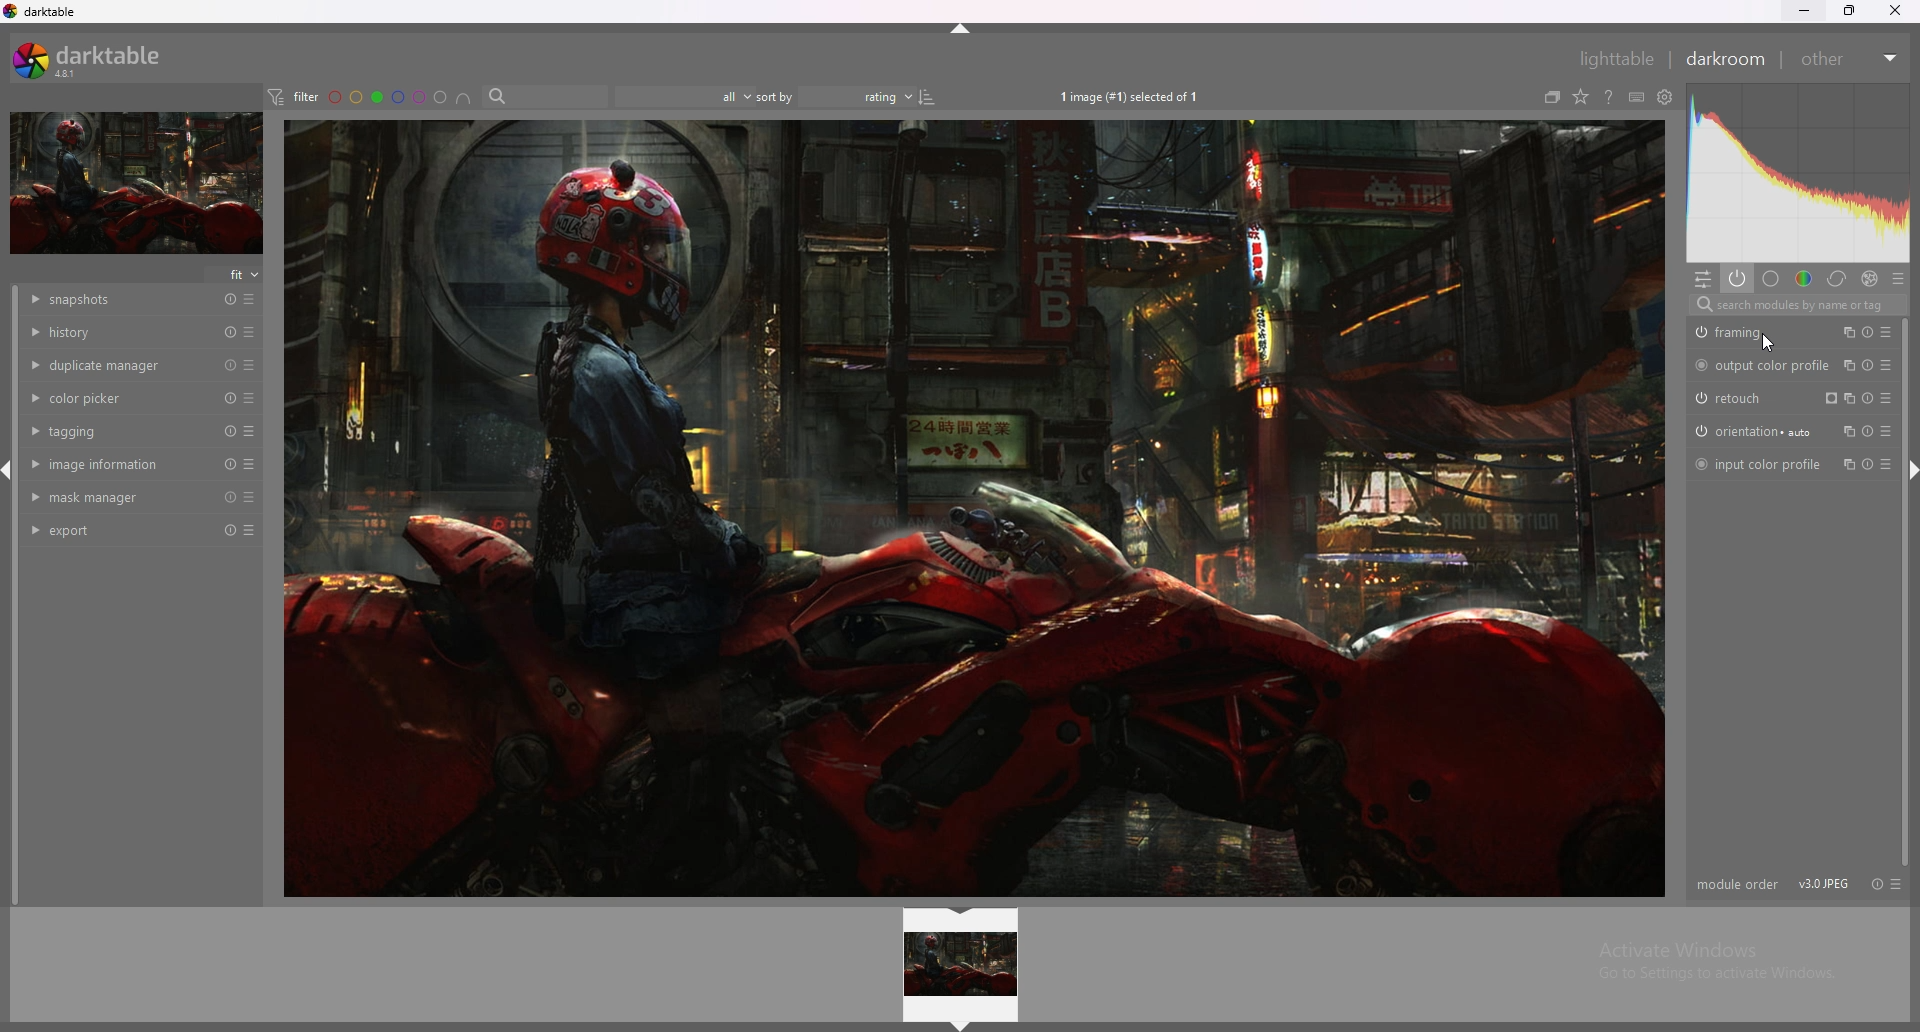 The image size is (1920, 1032). Describe the element at coordinates (1892, 465) in the screenshot. I see `presets` at that location.